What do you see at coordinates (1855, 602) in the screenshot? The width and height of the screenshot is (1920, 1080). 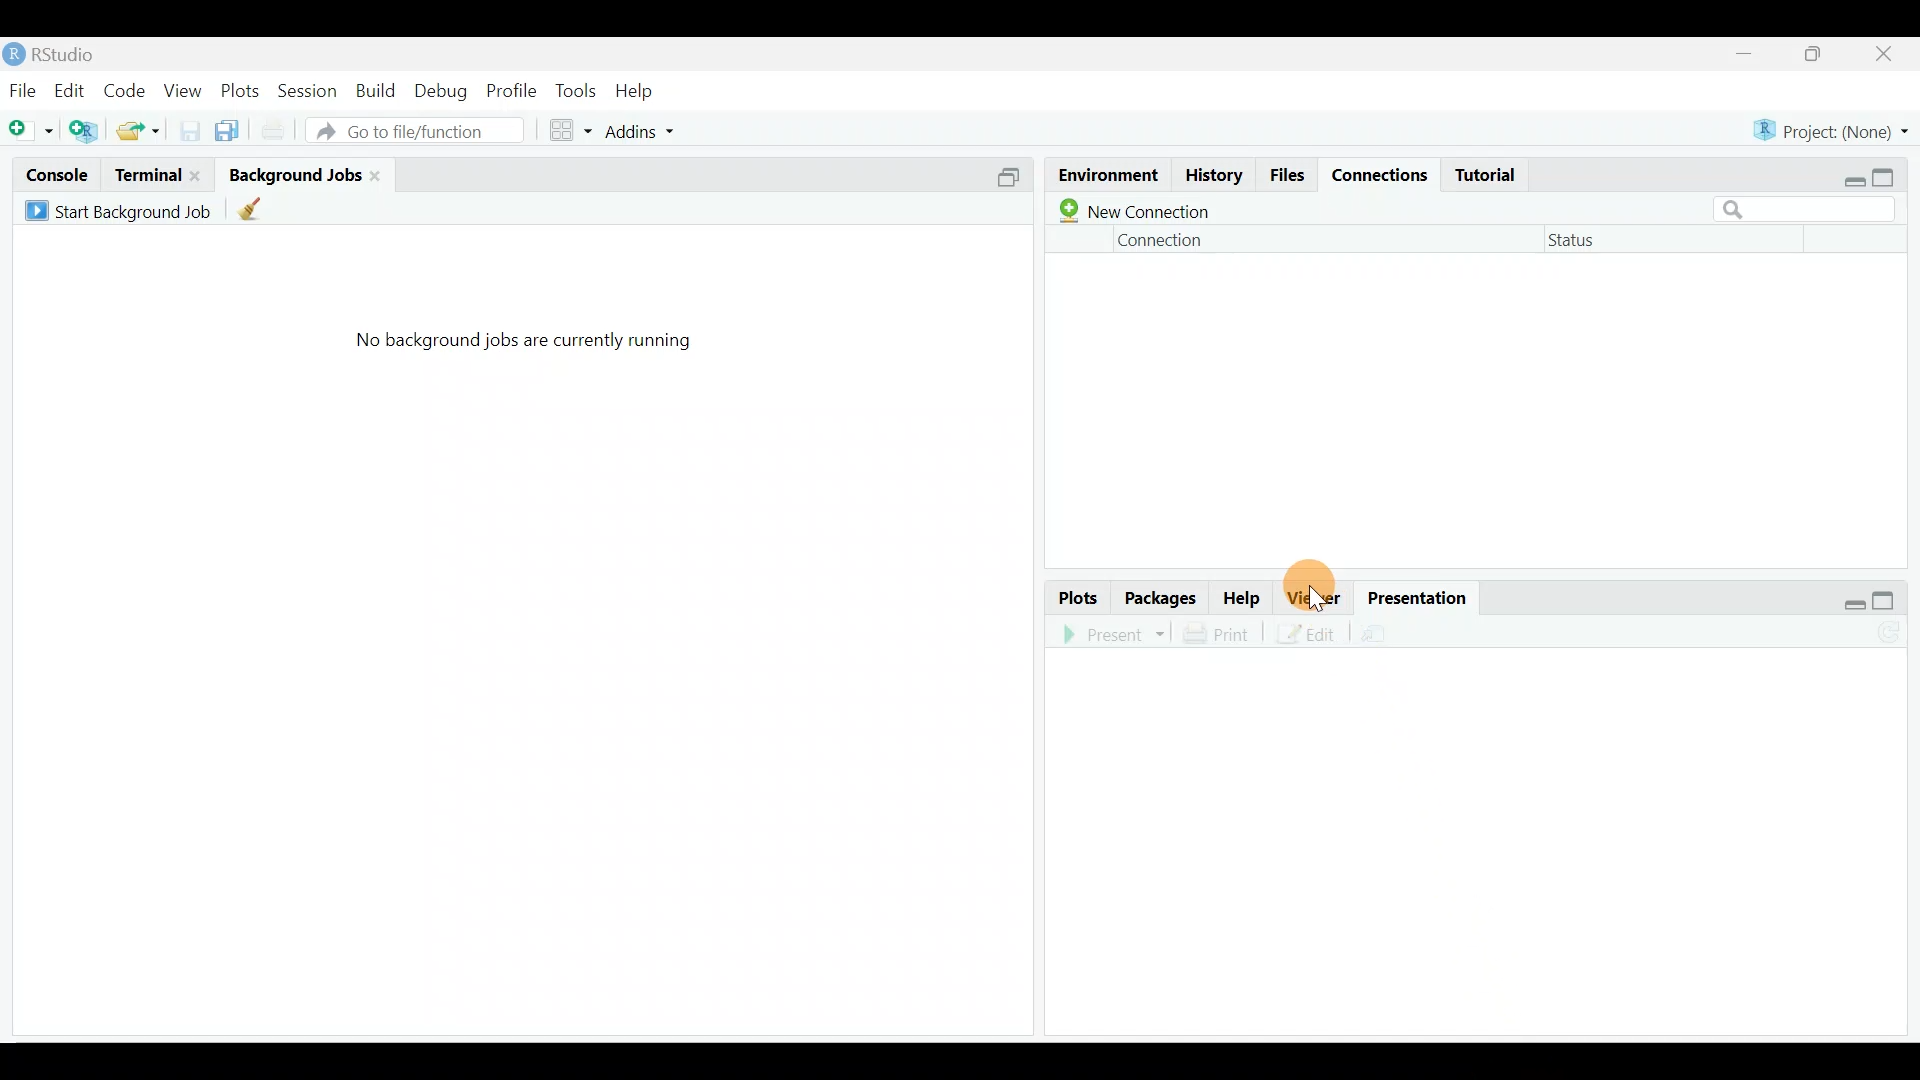 I see `Restore down` at bounding box center [1855, 602].